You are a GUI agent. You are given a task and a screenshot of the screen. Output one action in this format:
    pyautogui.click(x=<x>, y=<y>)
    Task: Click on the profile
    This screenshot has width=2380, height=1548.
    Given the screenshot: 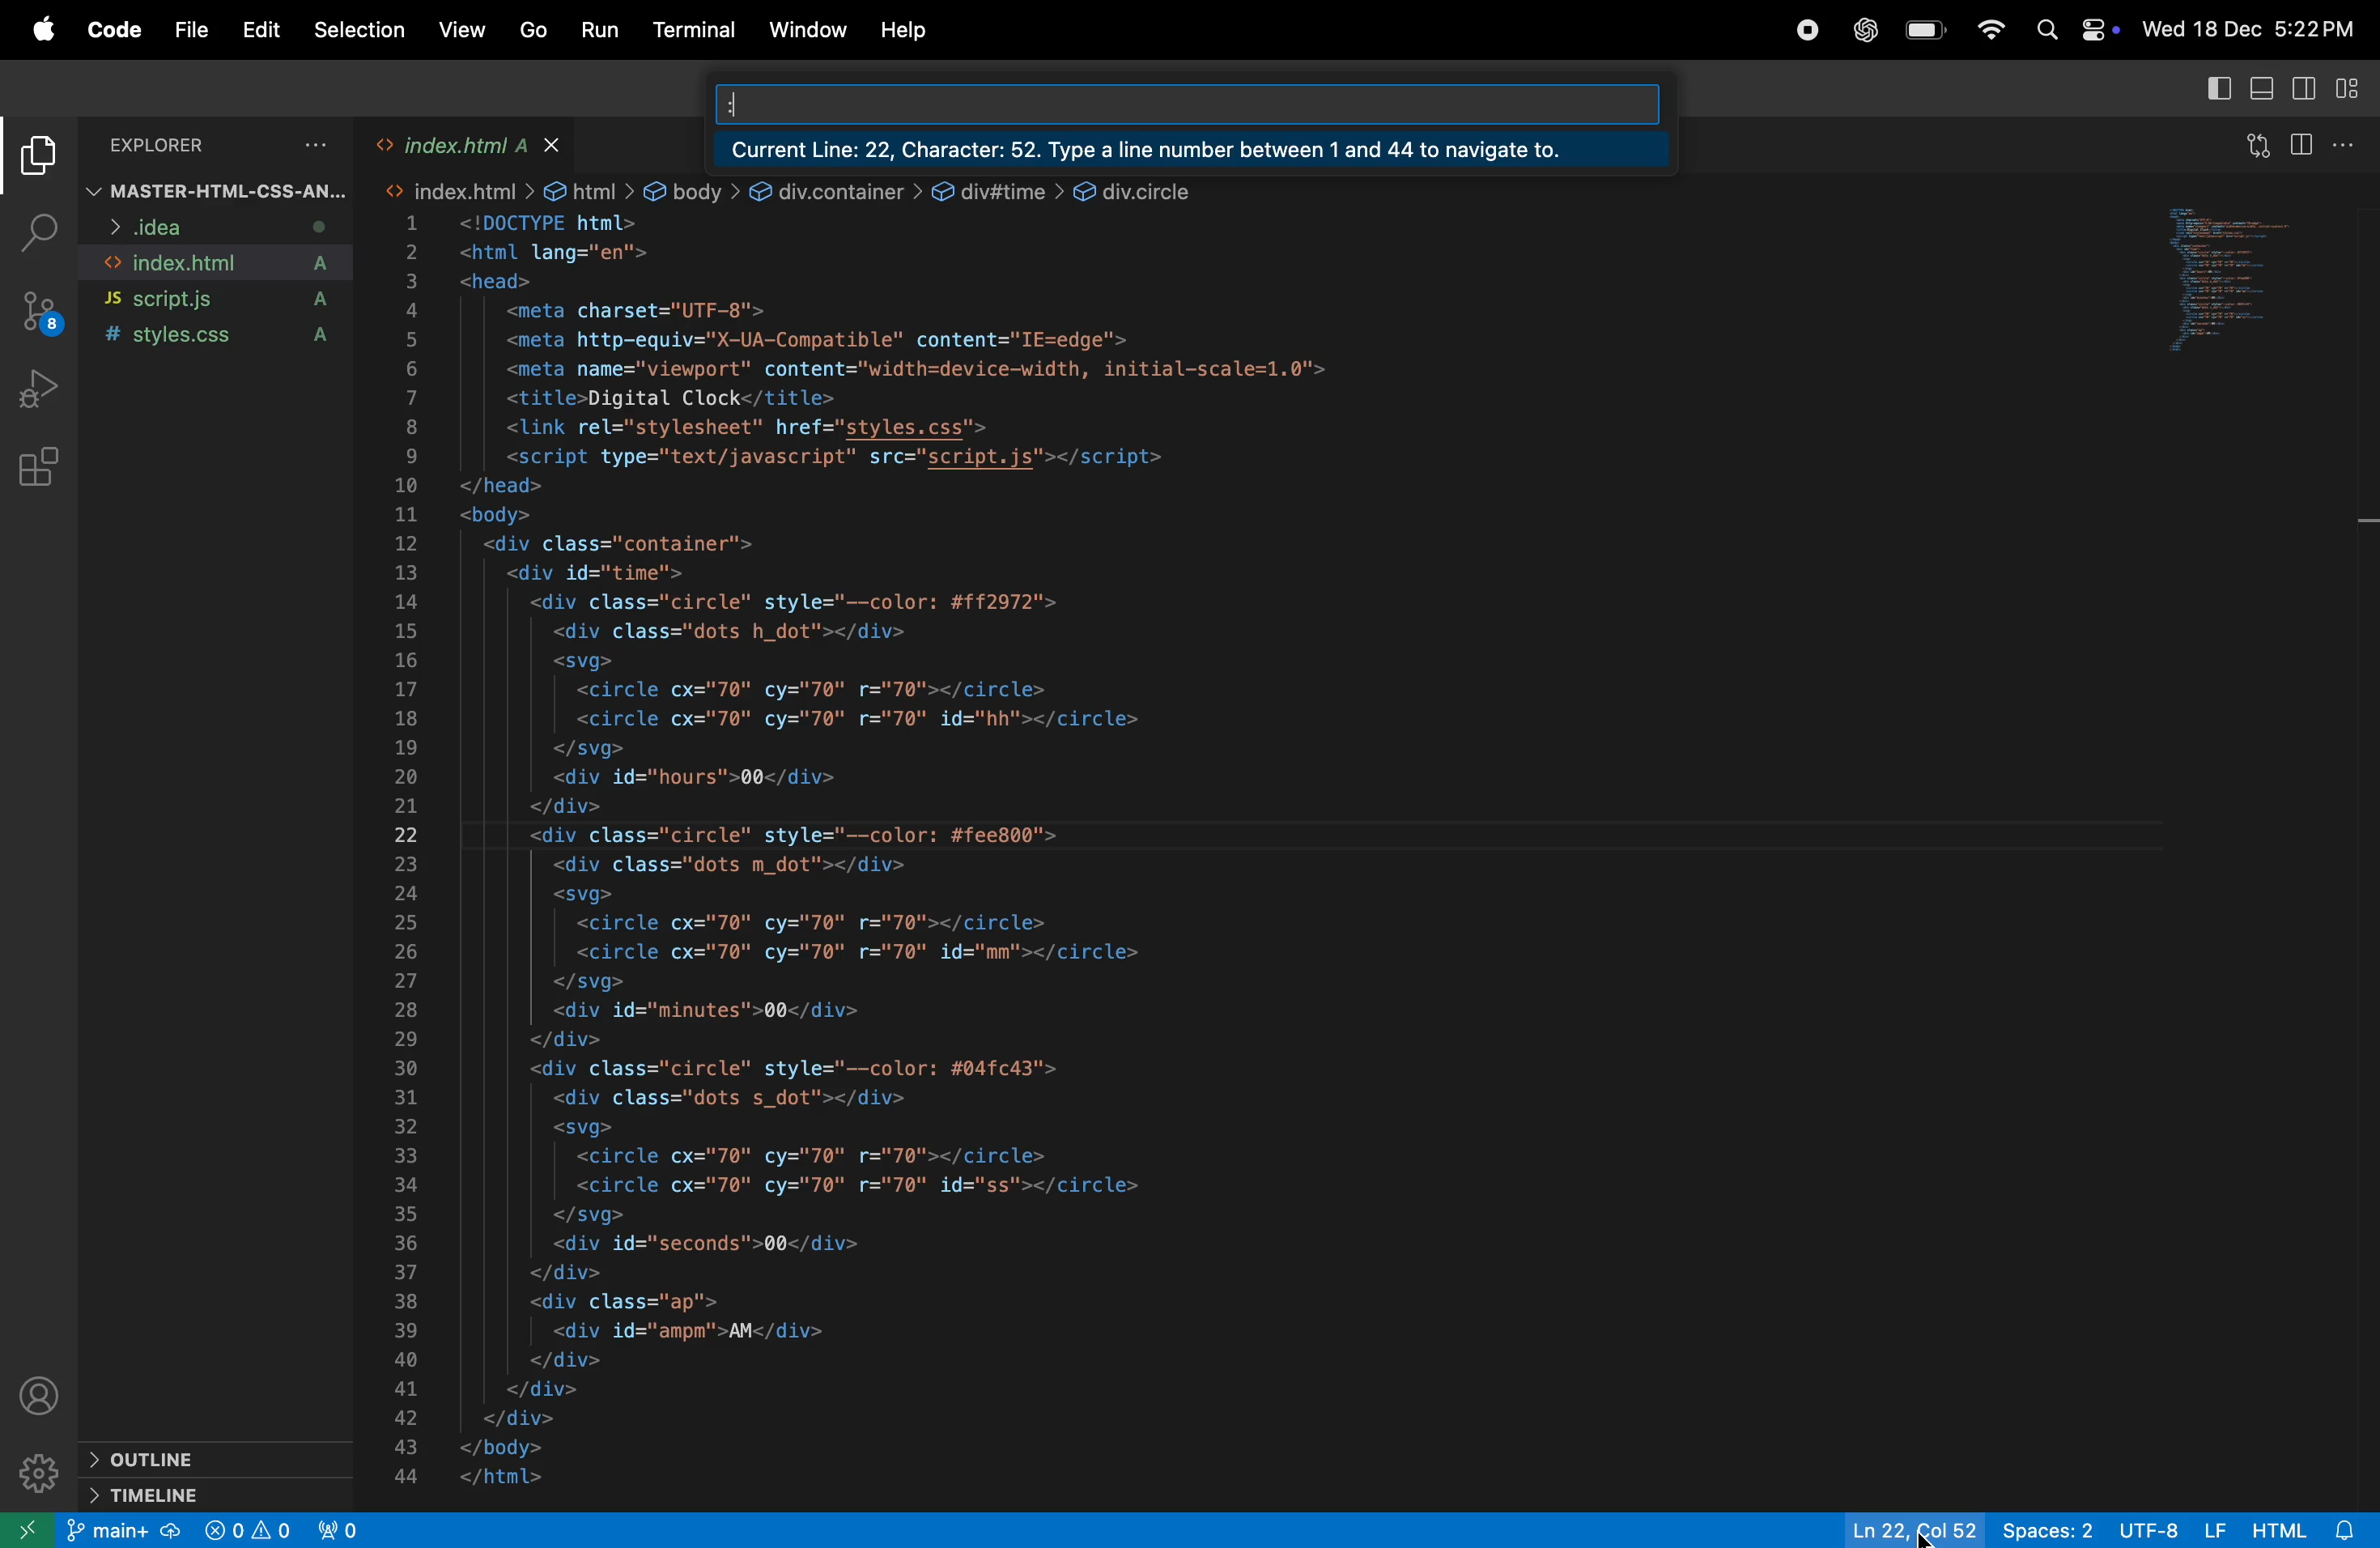 What is the action you would take?
    pyautogui.click(x=47, y=1395)
    